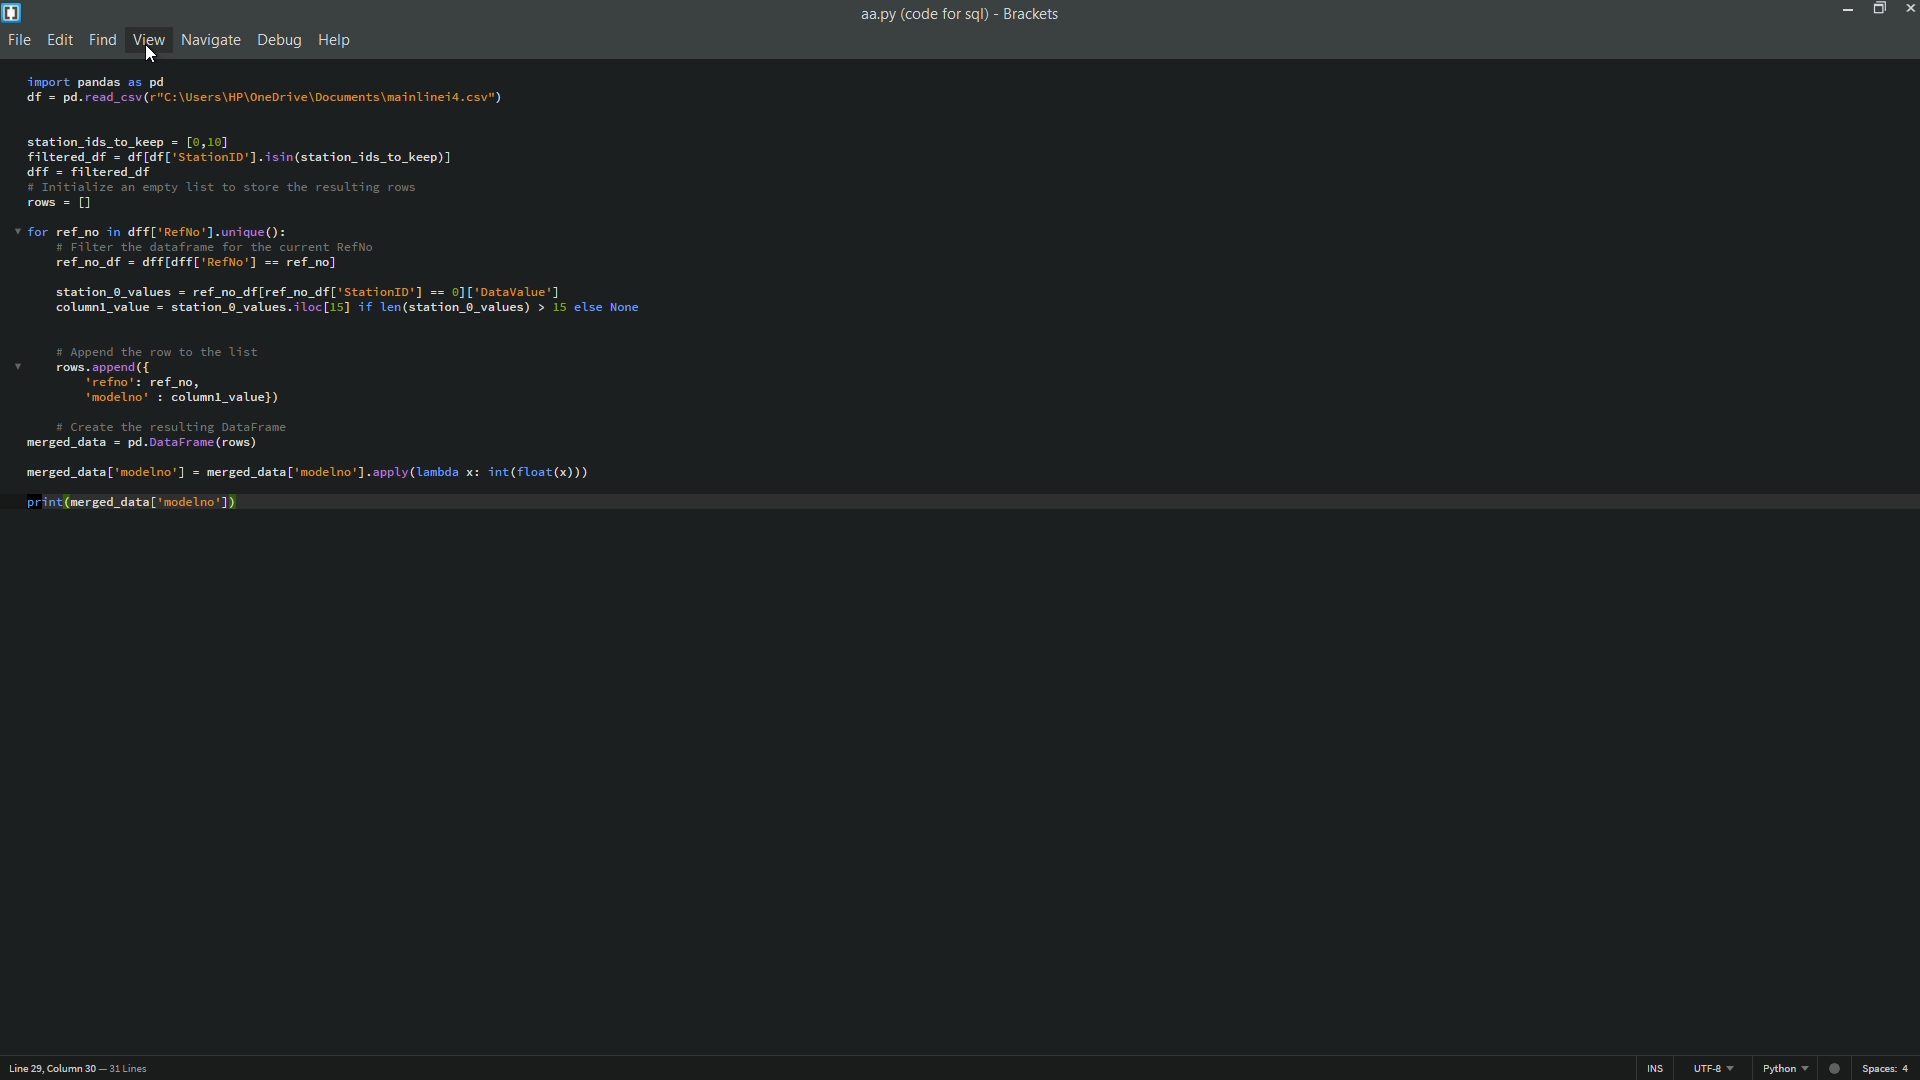 This screenshot has width=1920, height=1080. What do you see at coordinates (13, 13) in the screenshot?
I see `app icon` at bounding box center [13, 13].